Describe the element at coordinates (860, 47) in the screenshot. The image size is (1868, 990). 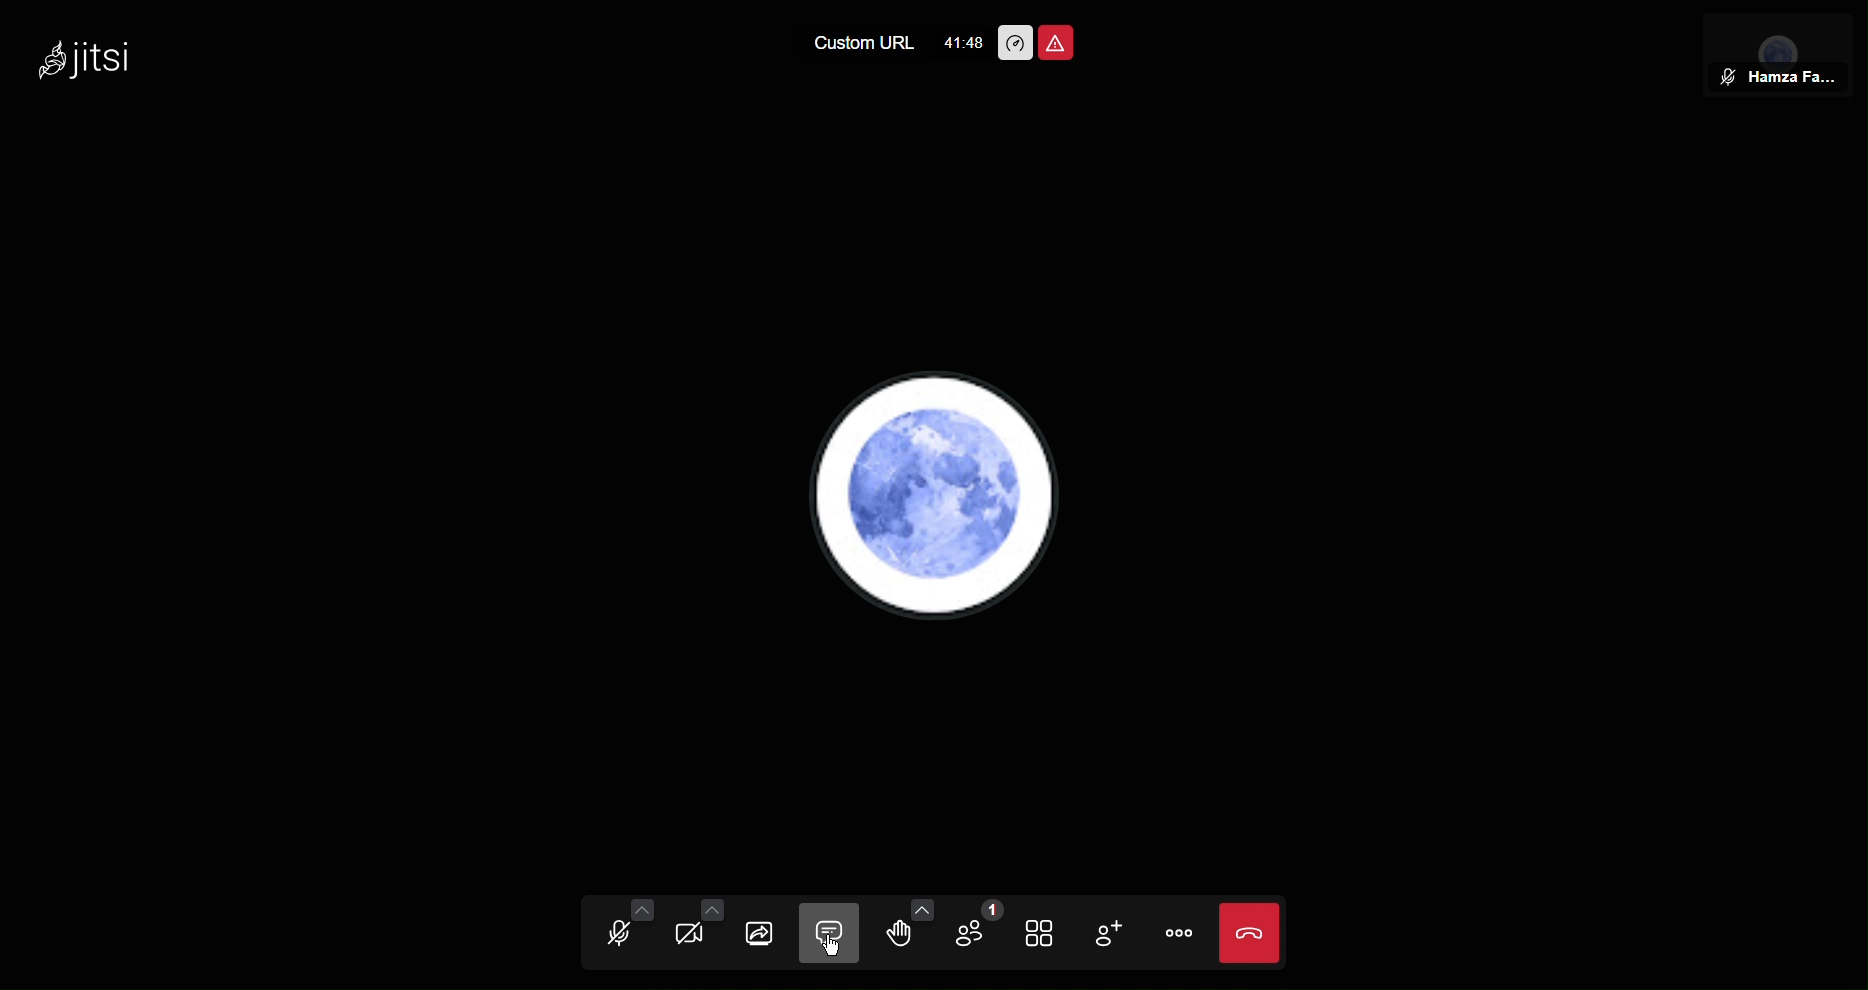
I see `Custom URL` at that location.